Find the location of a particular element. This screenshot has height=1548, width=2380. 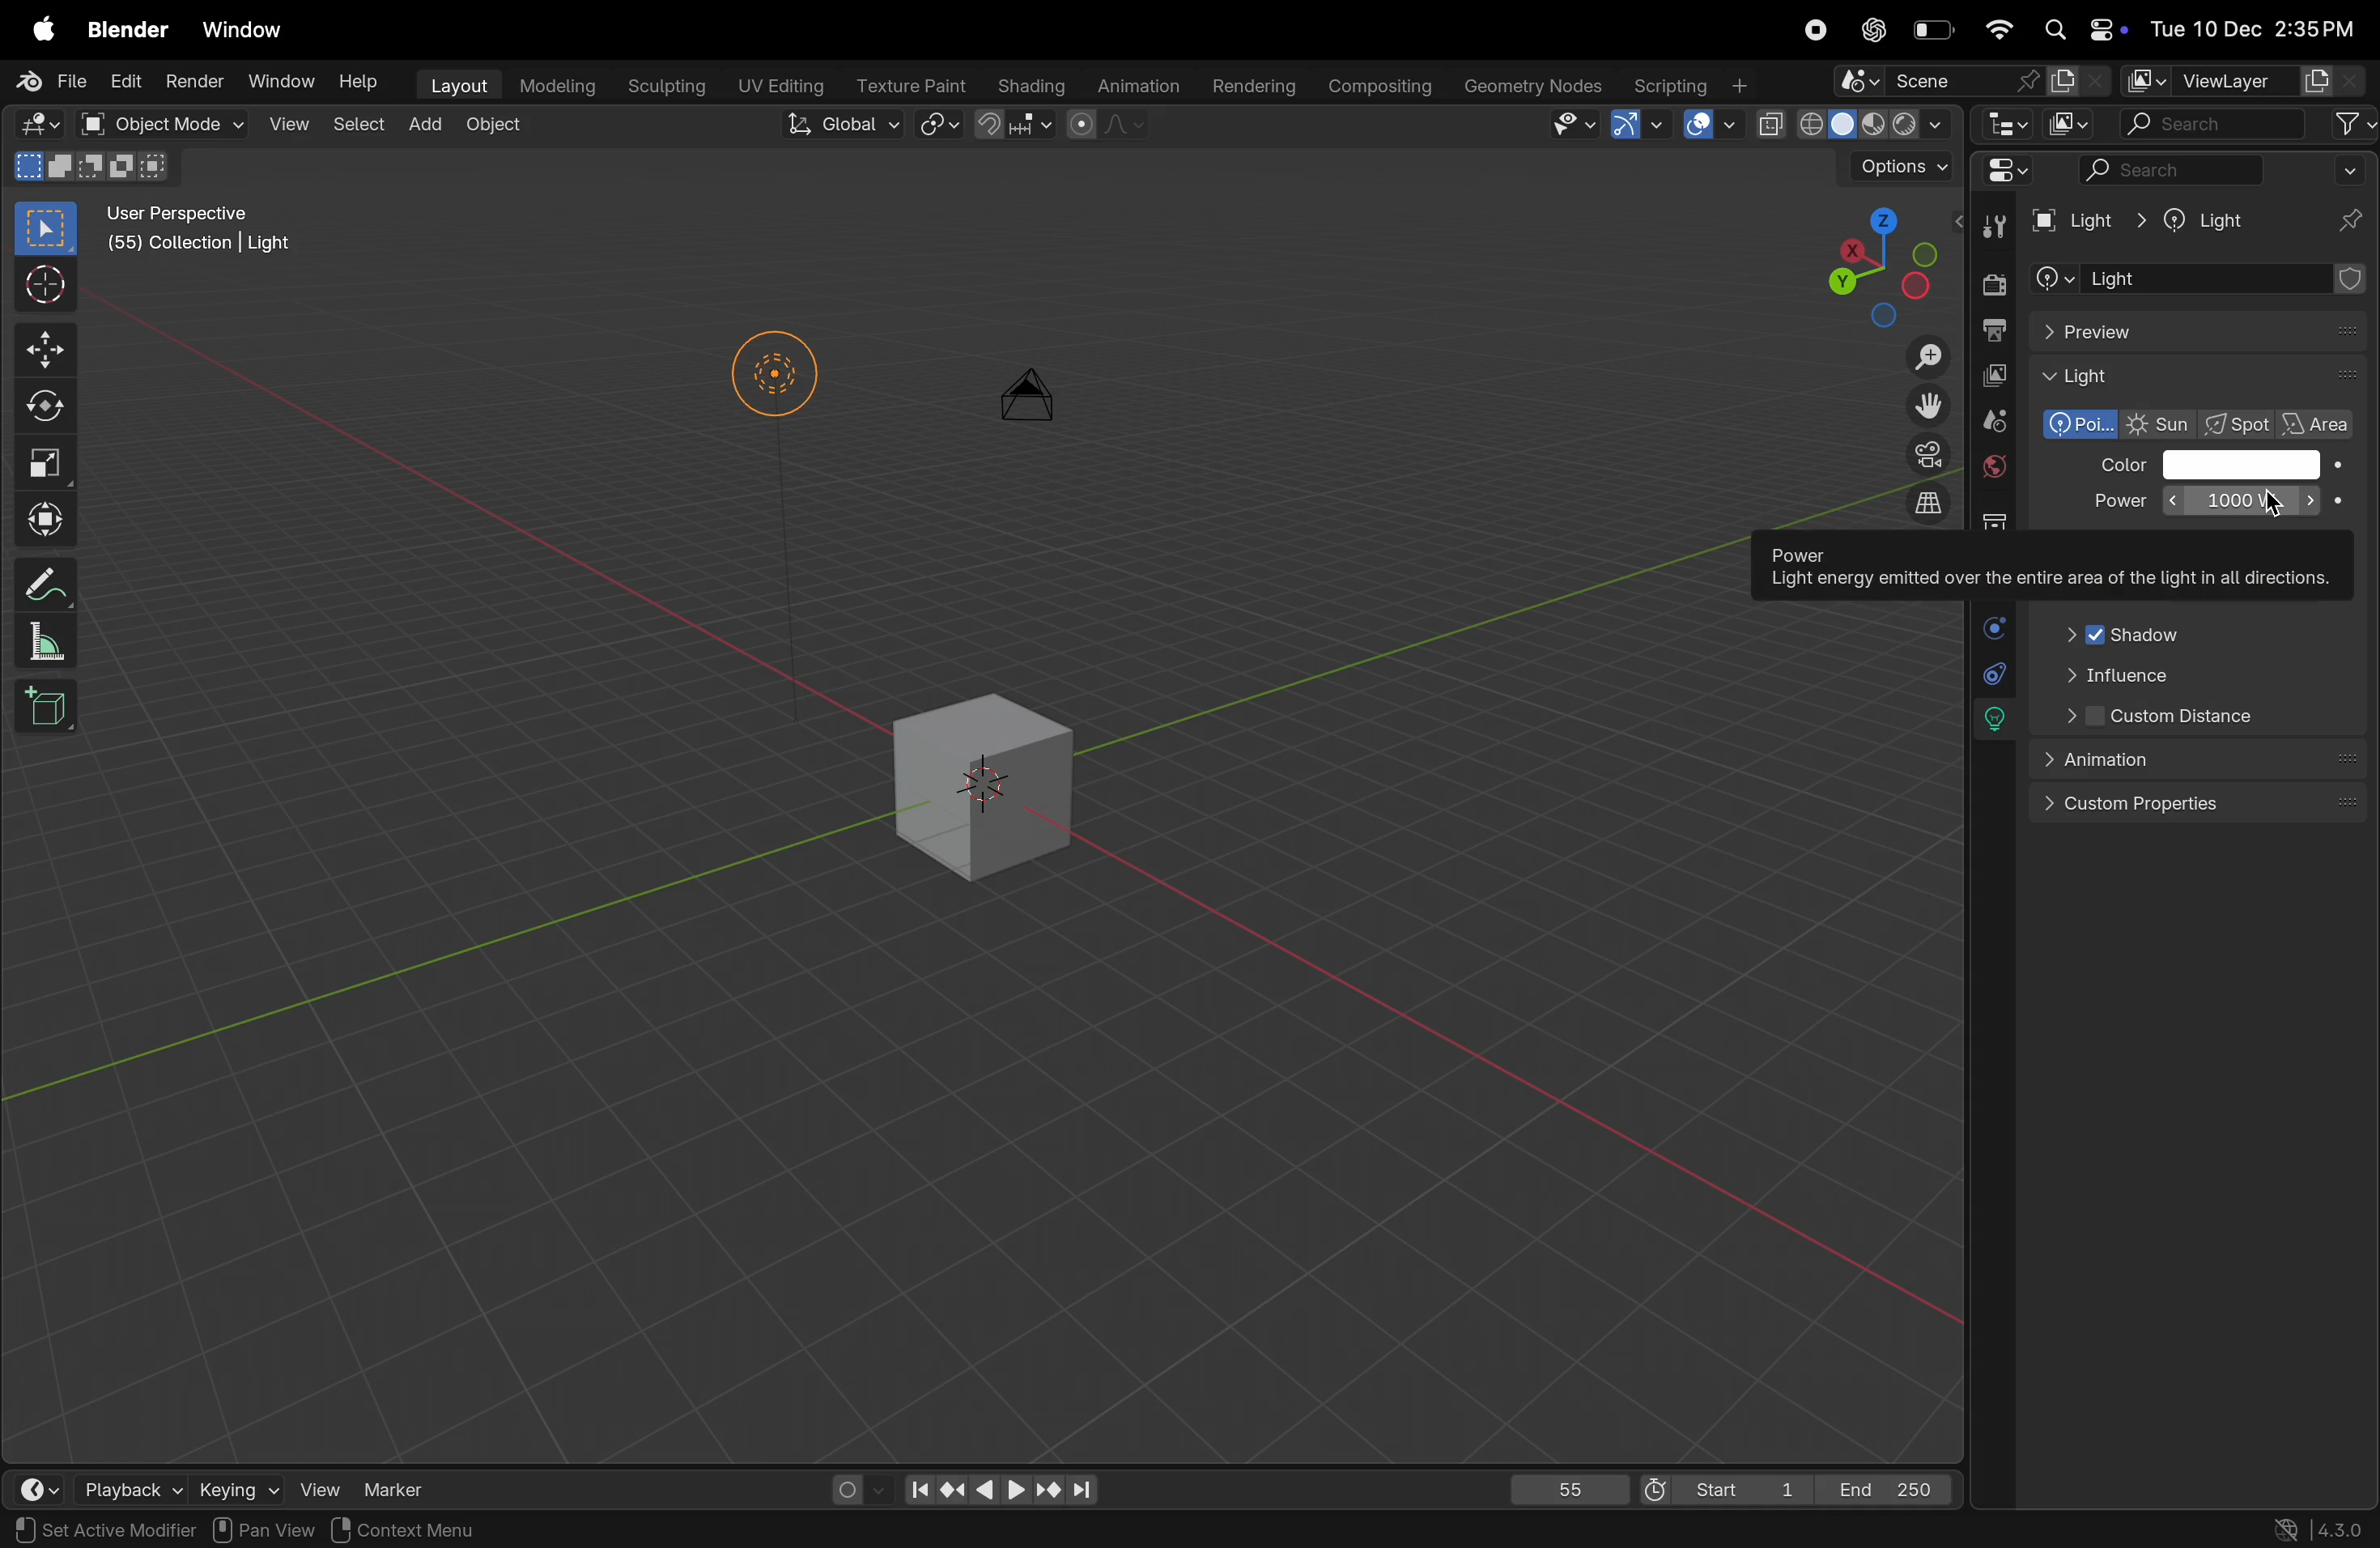

Light is located at coordinates (2196, 378).